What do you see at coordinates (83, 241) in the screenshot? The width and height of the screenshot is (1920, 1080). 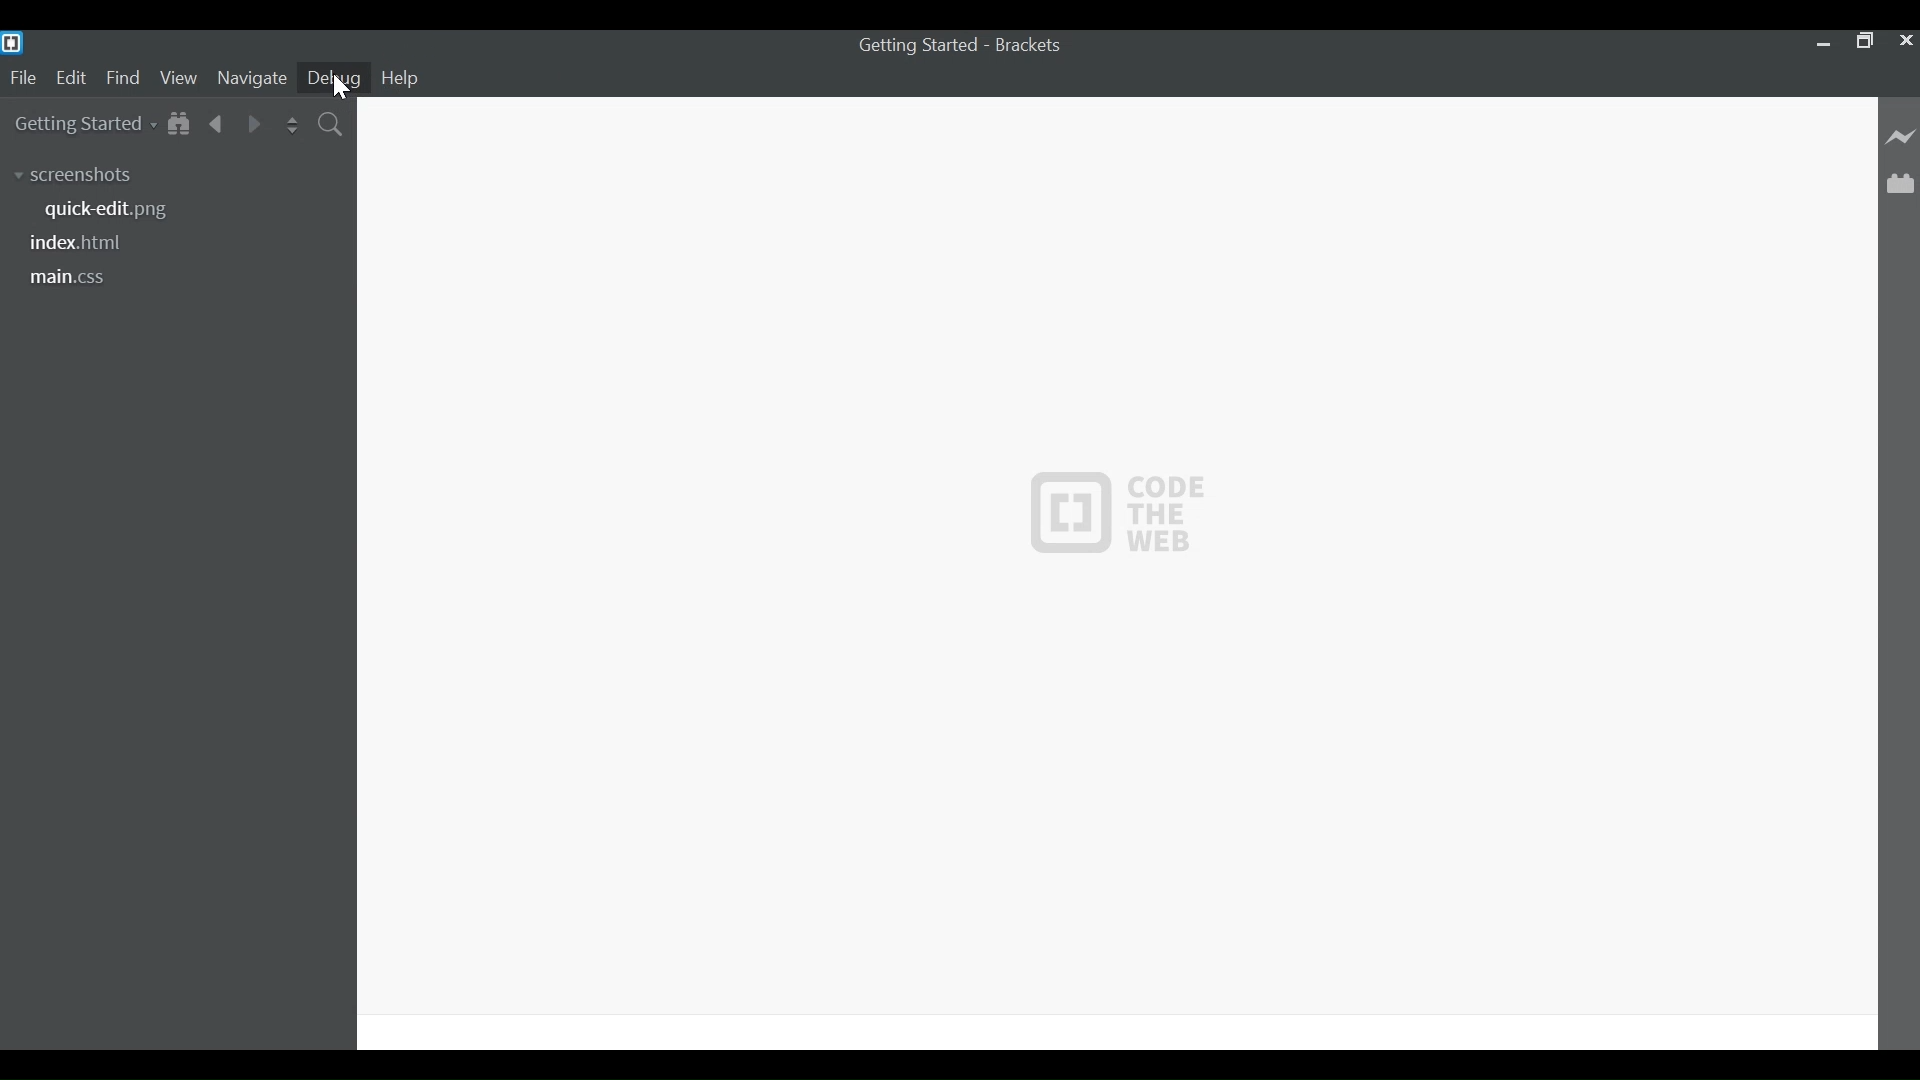 I see `index.html` at bounding box center [83, 241].